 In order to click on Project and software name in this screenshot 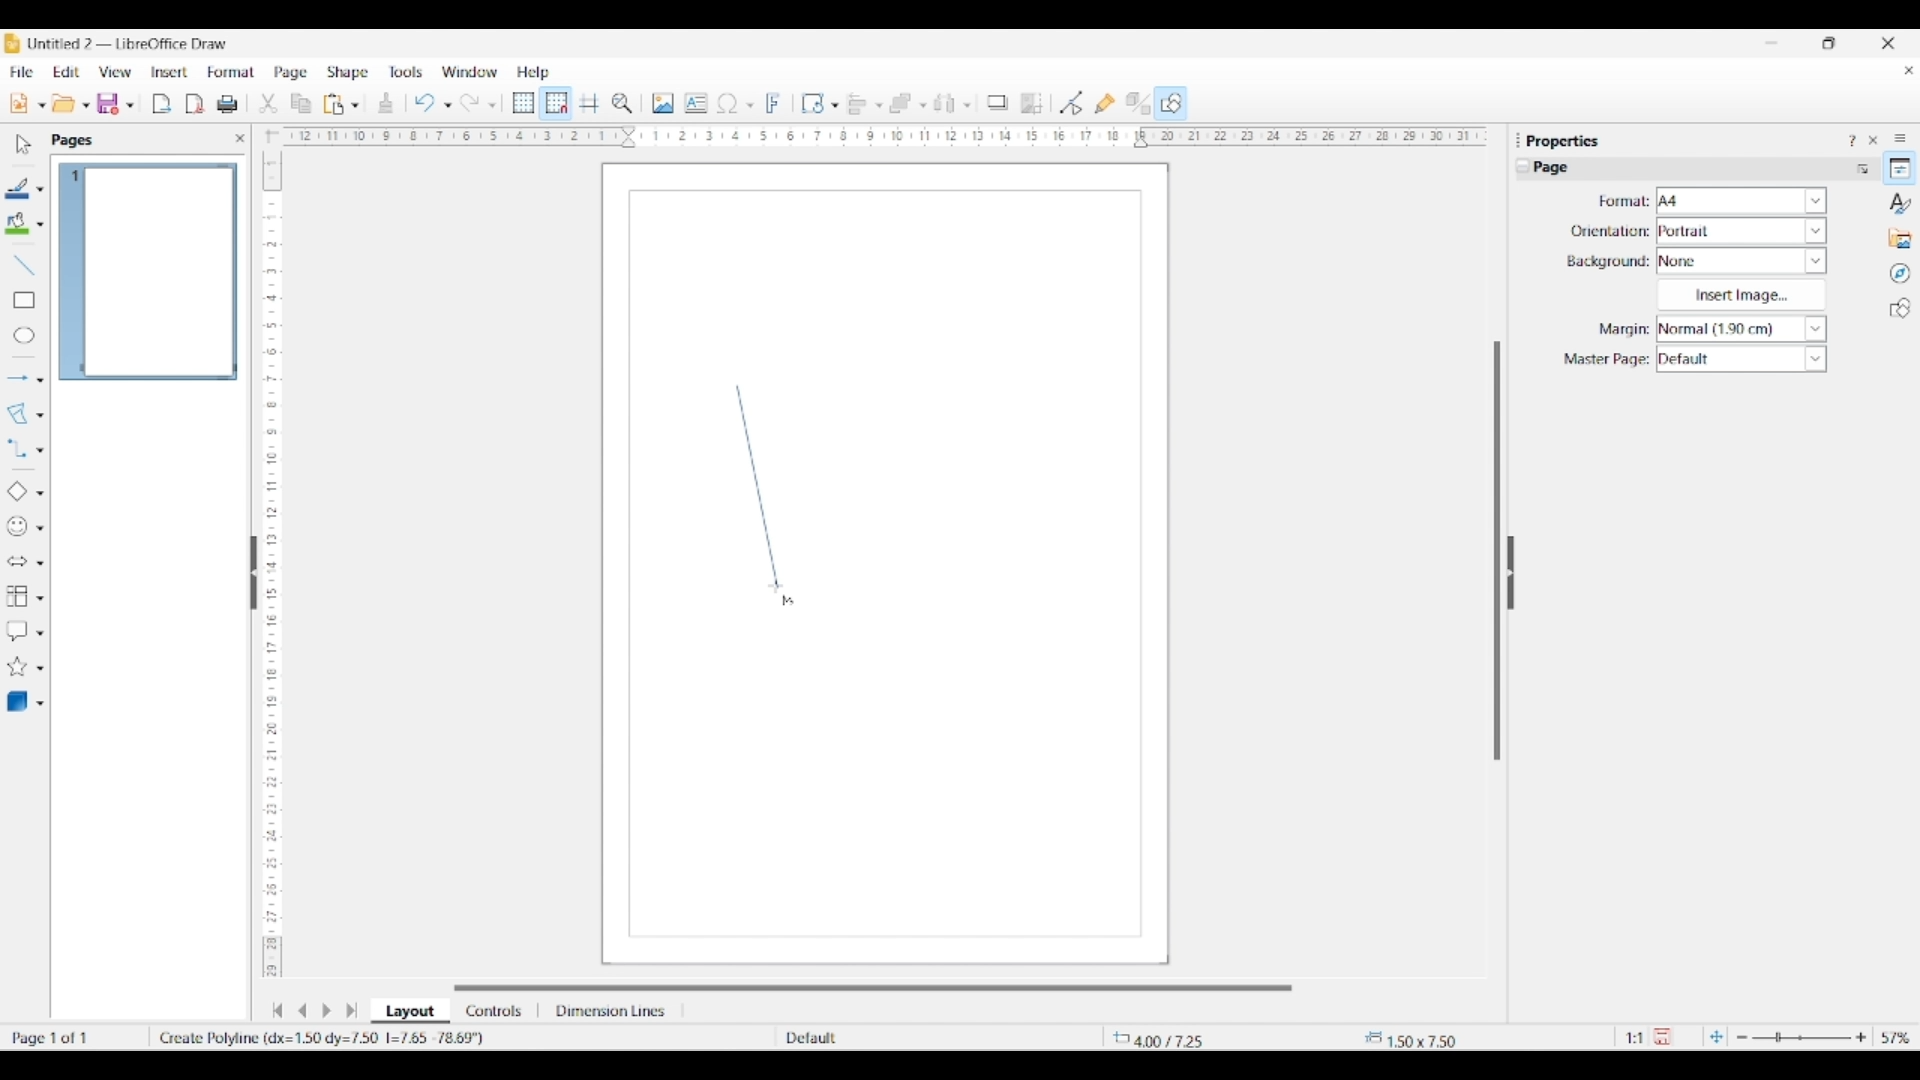, I will do `click(129, 43)`.